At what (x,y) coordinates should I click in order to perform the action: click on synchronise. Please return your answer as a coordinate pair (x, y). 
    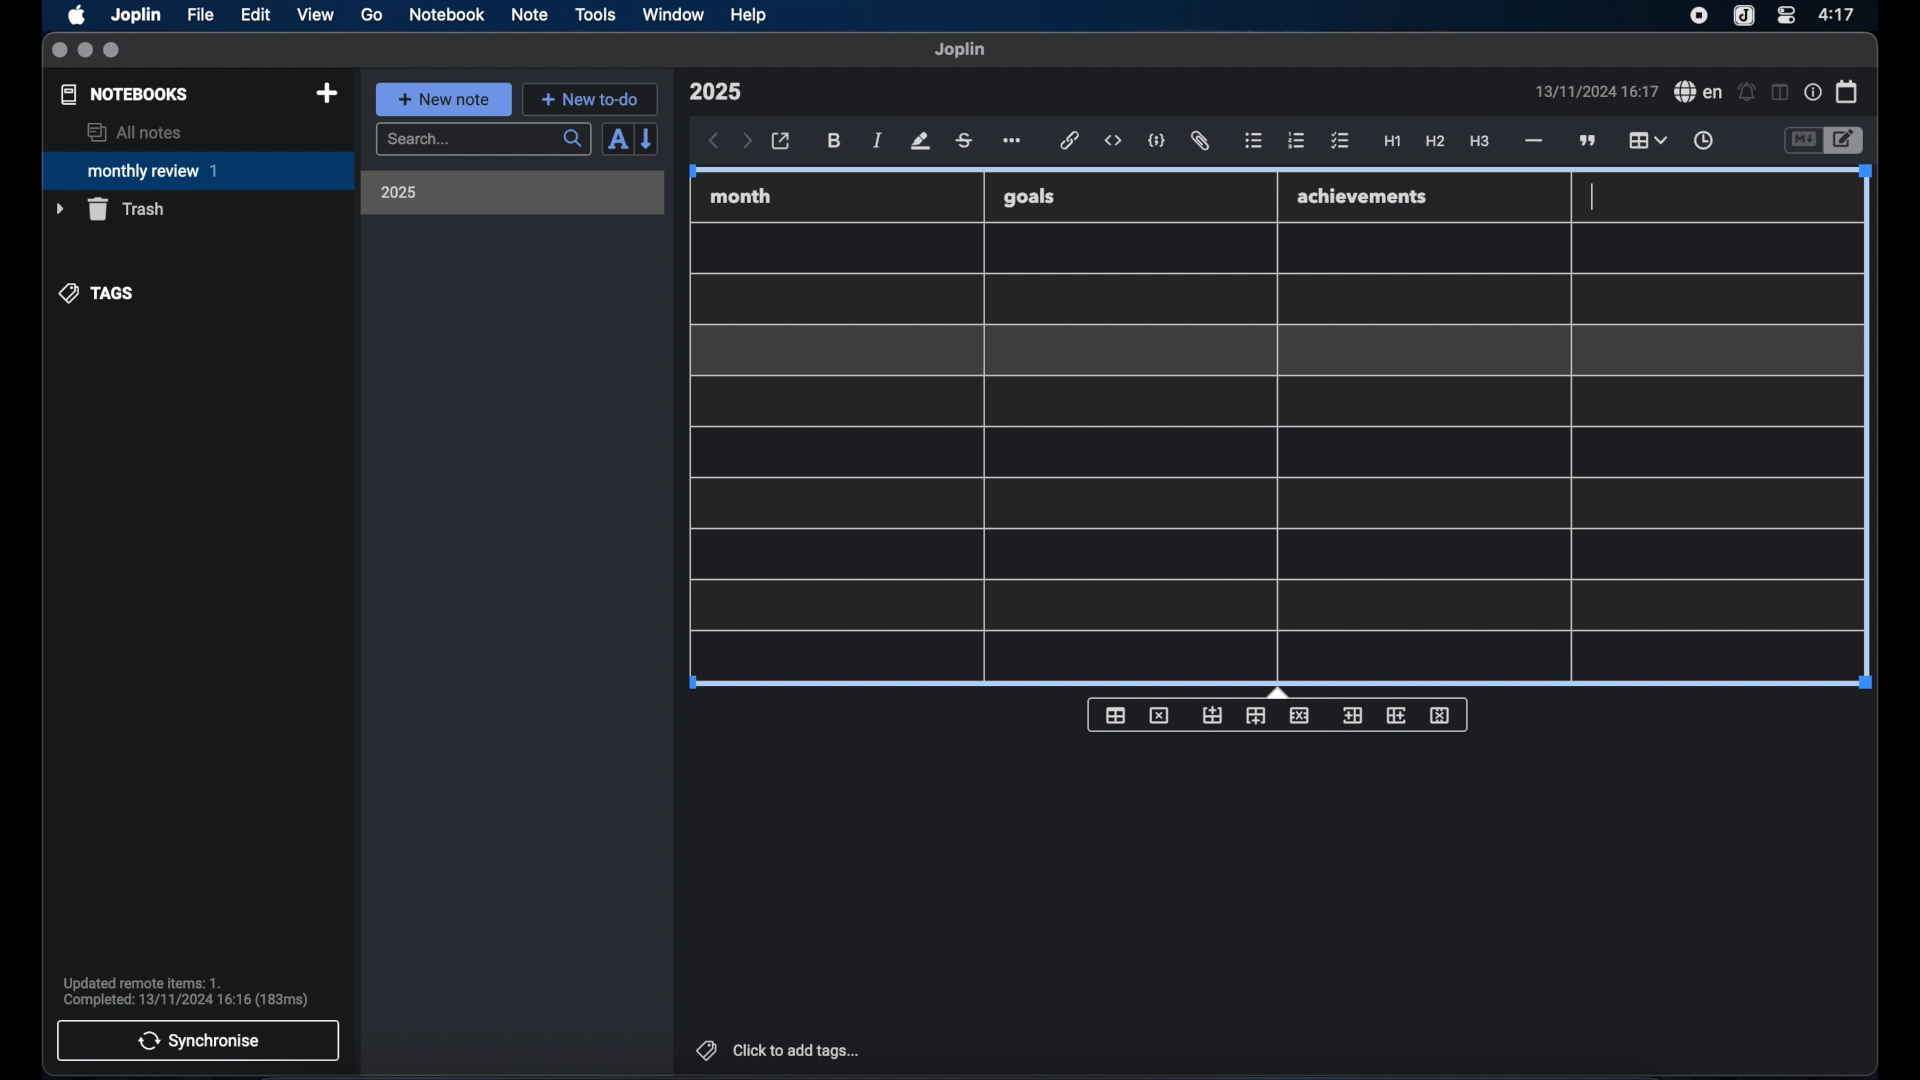
    Looking at the image, I should click on (198, 1040).